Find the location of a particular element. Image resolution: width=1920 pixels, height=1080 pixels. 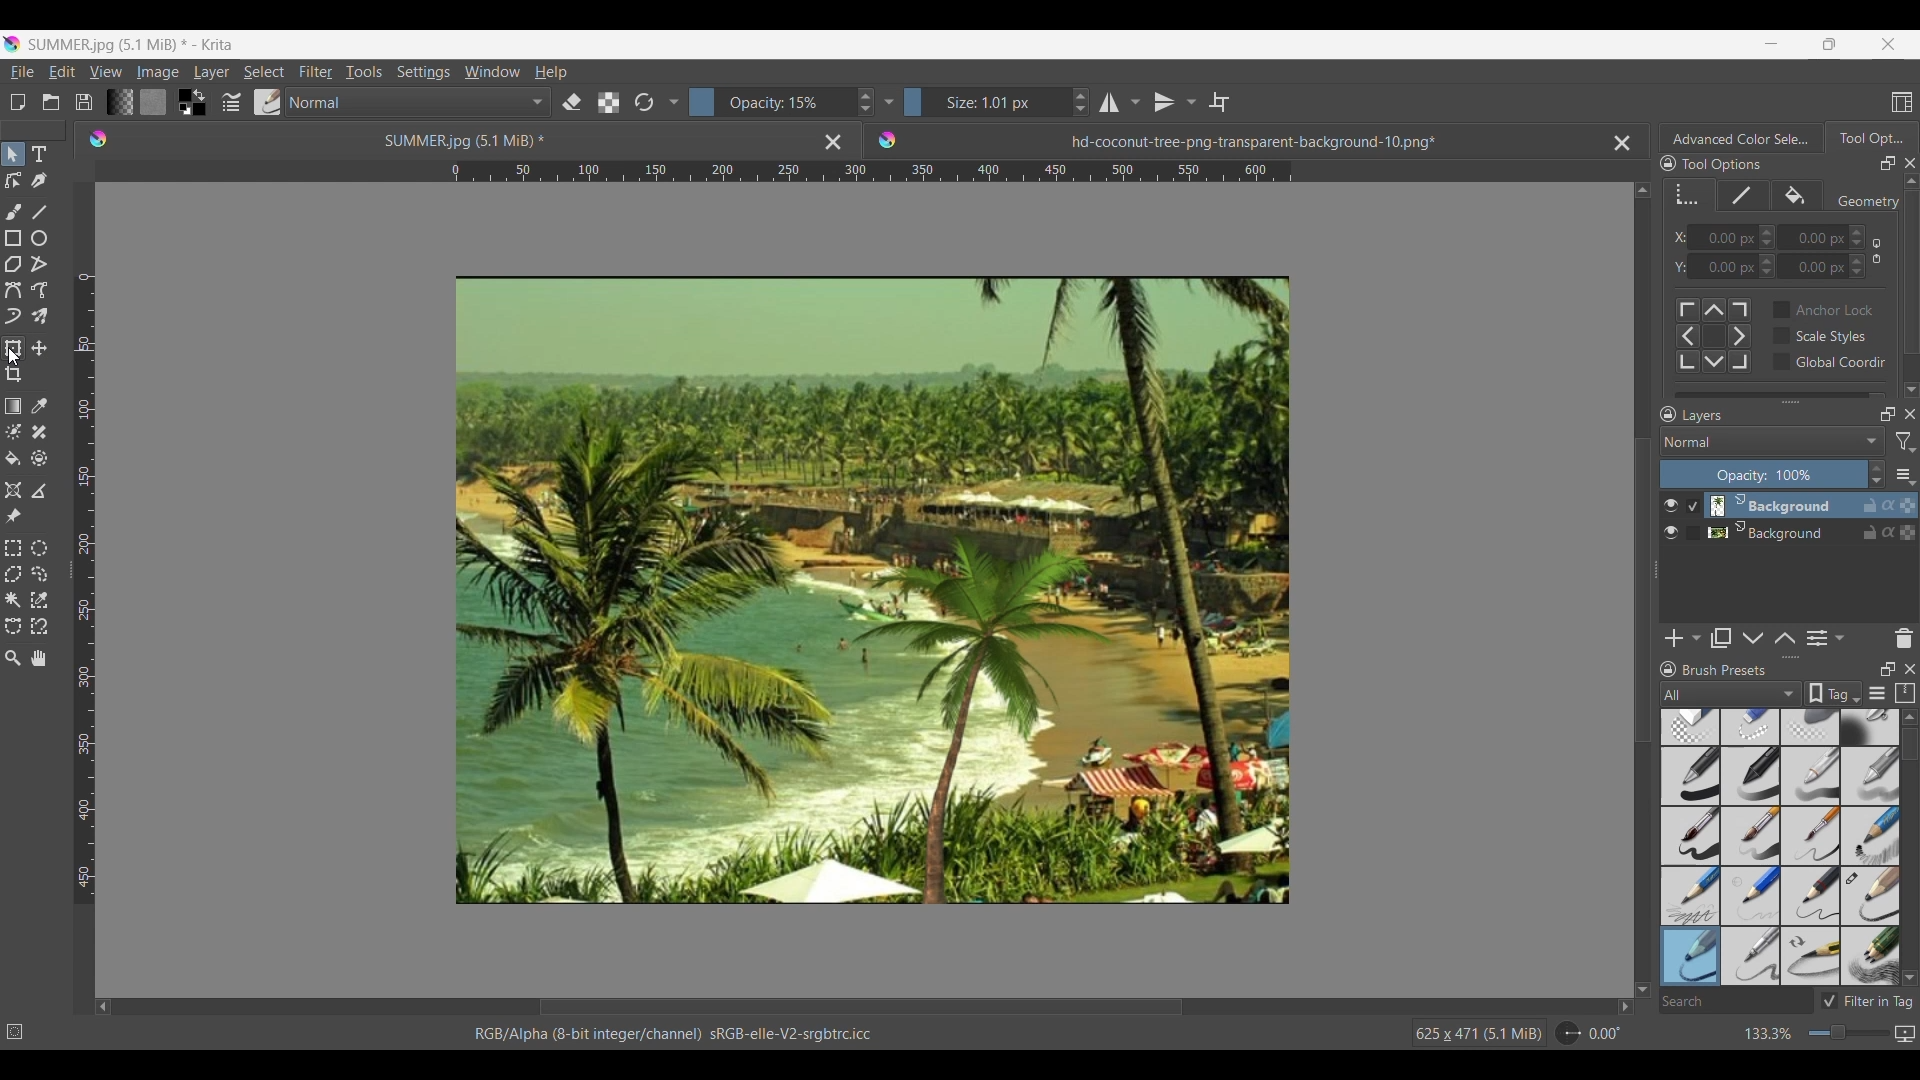

Cursor clicking on Transform tool is located at coordinates (17, 356).